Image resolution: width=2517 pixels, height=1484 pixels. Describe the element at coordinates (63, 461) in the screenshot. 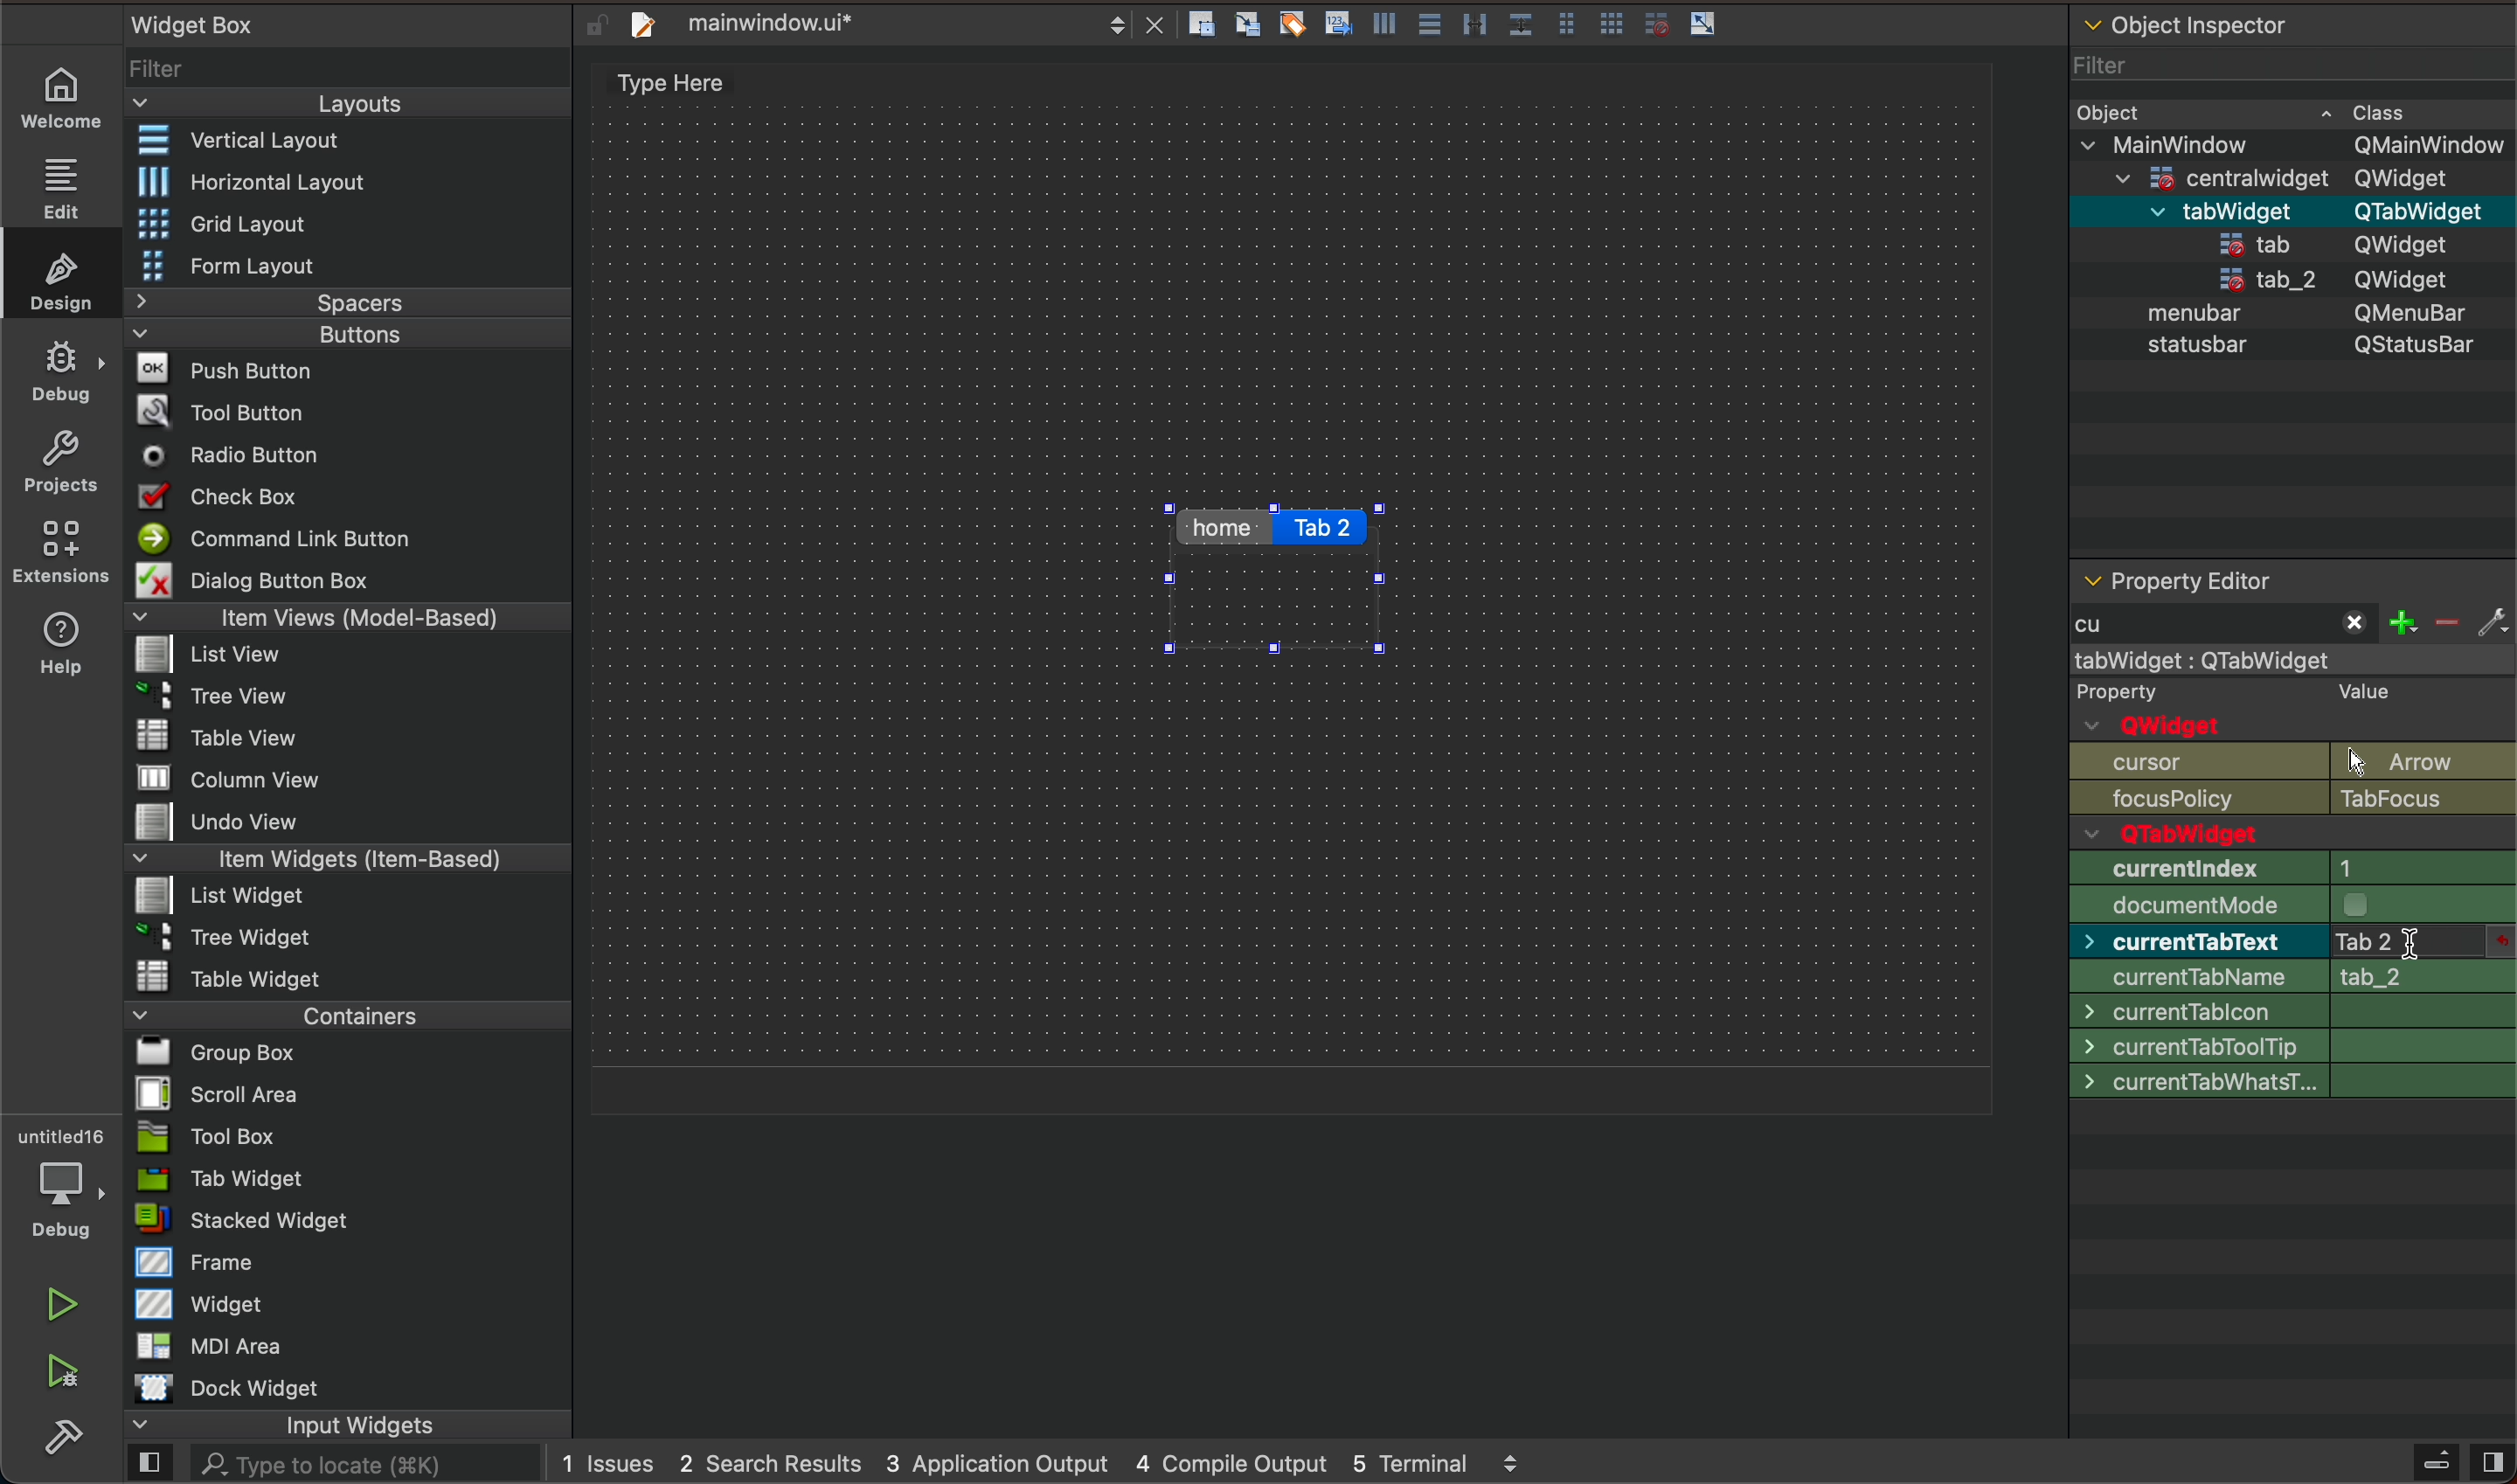

I see `projects` at that location.